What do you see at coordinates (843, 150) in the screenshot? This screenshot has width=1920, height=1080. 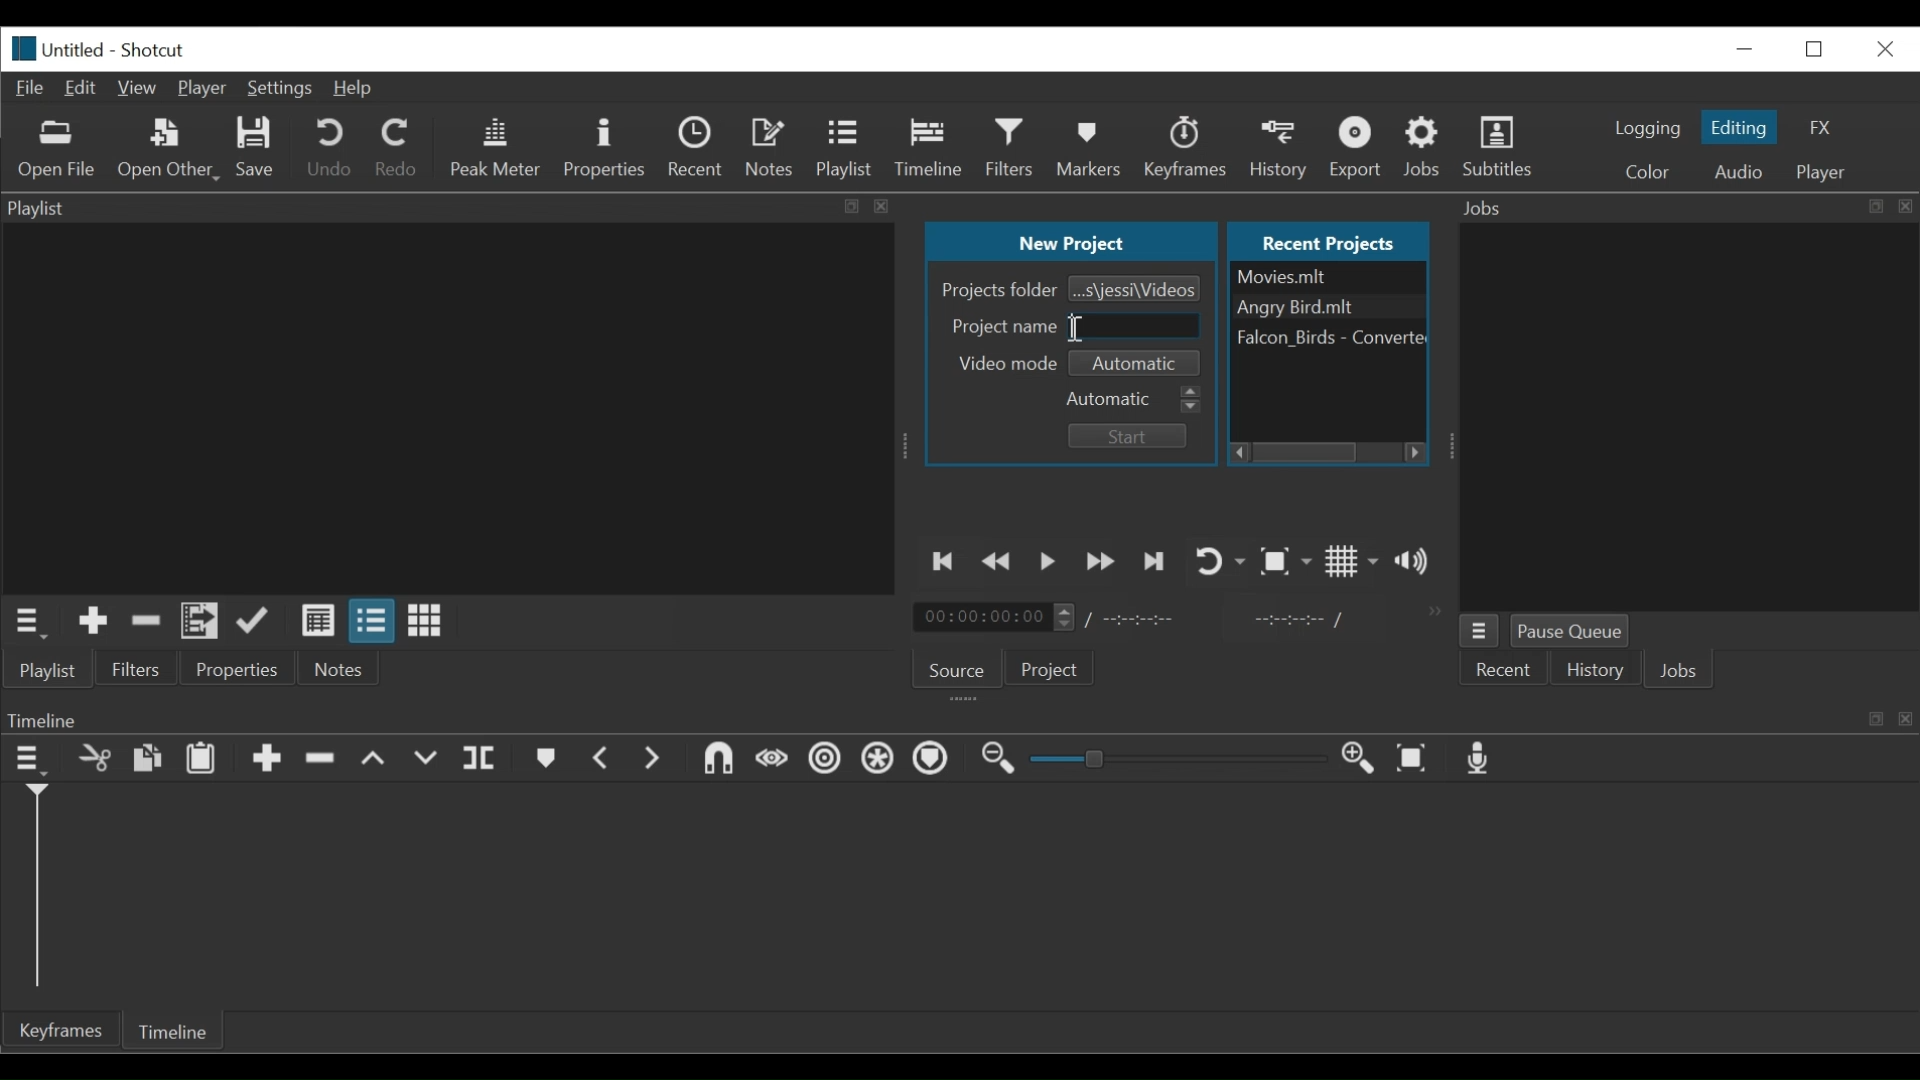 I see `Playlist` at bounding box center [843, 150].